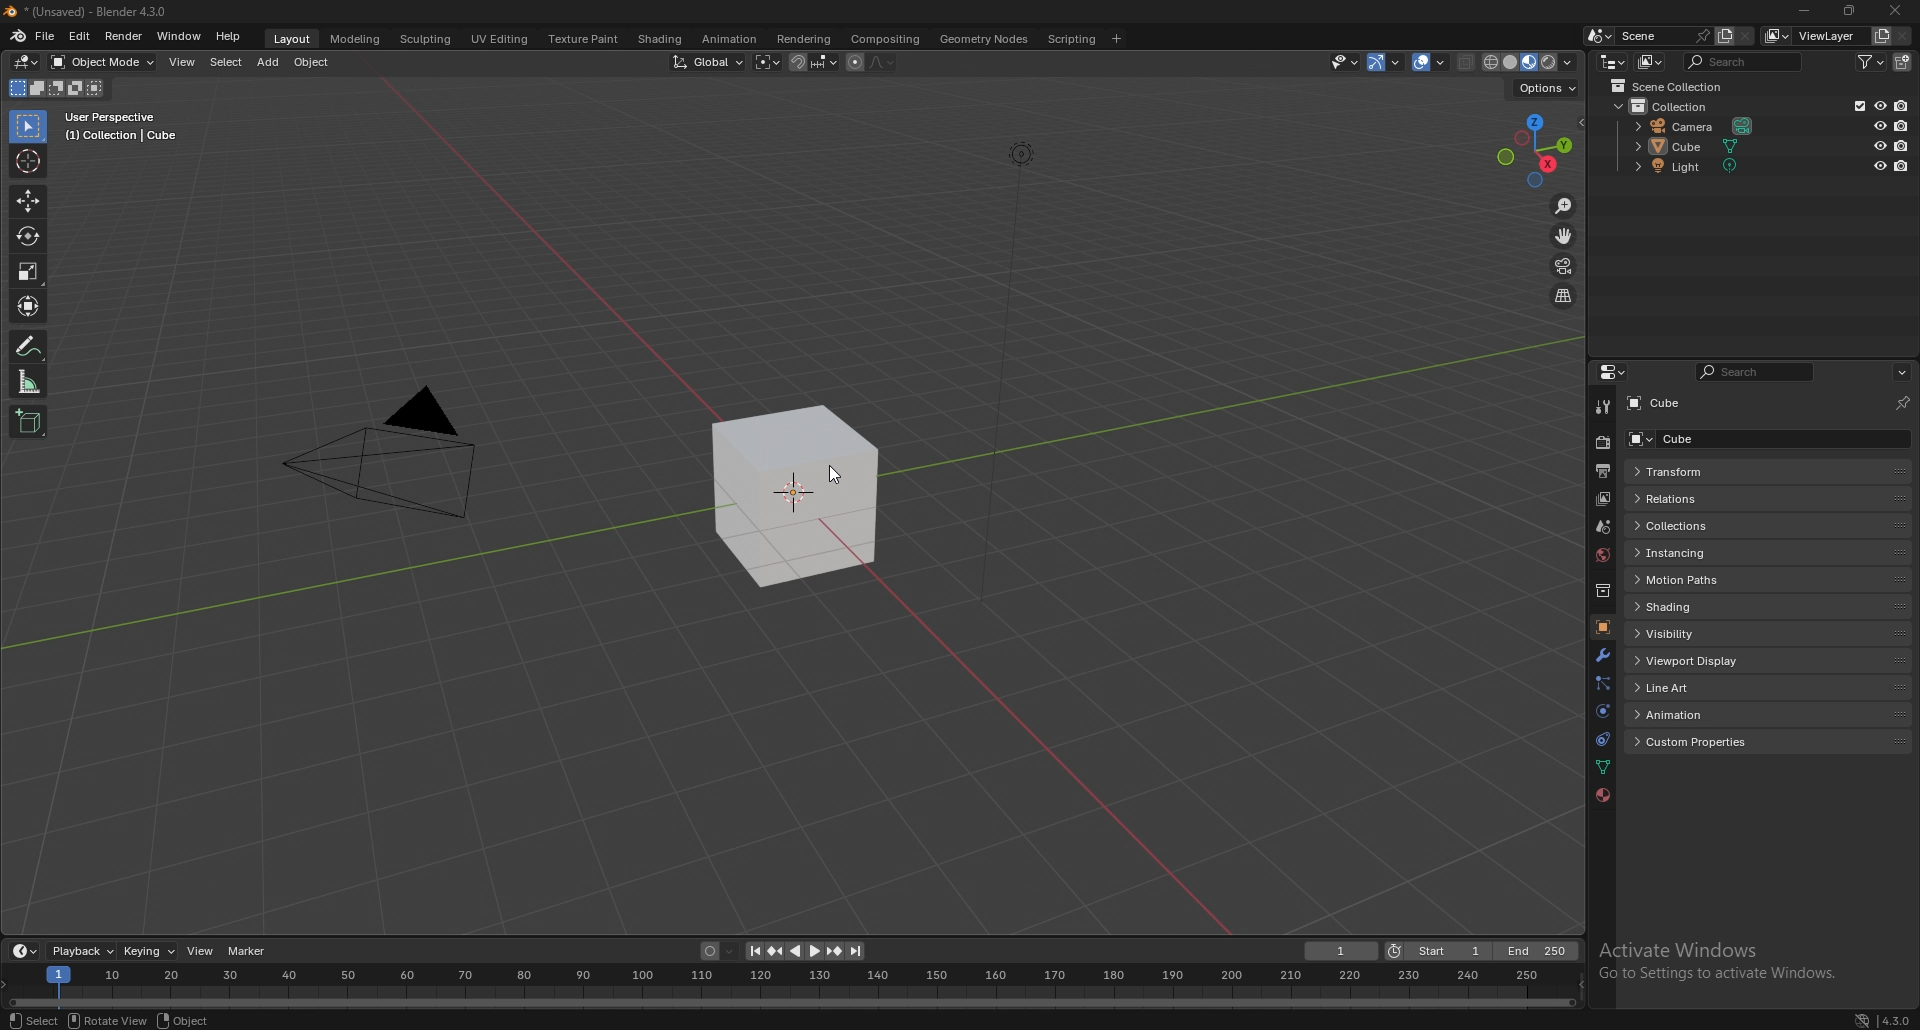 The width and height of the screenshot is (1920, 1030). What do you see at coordinates (1879, 125) in the screenshot?
I see `hide in viewport` at bounding box center [1879, 125].